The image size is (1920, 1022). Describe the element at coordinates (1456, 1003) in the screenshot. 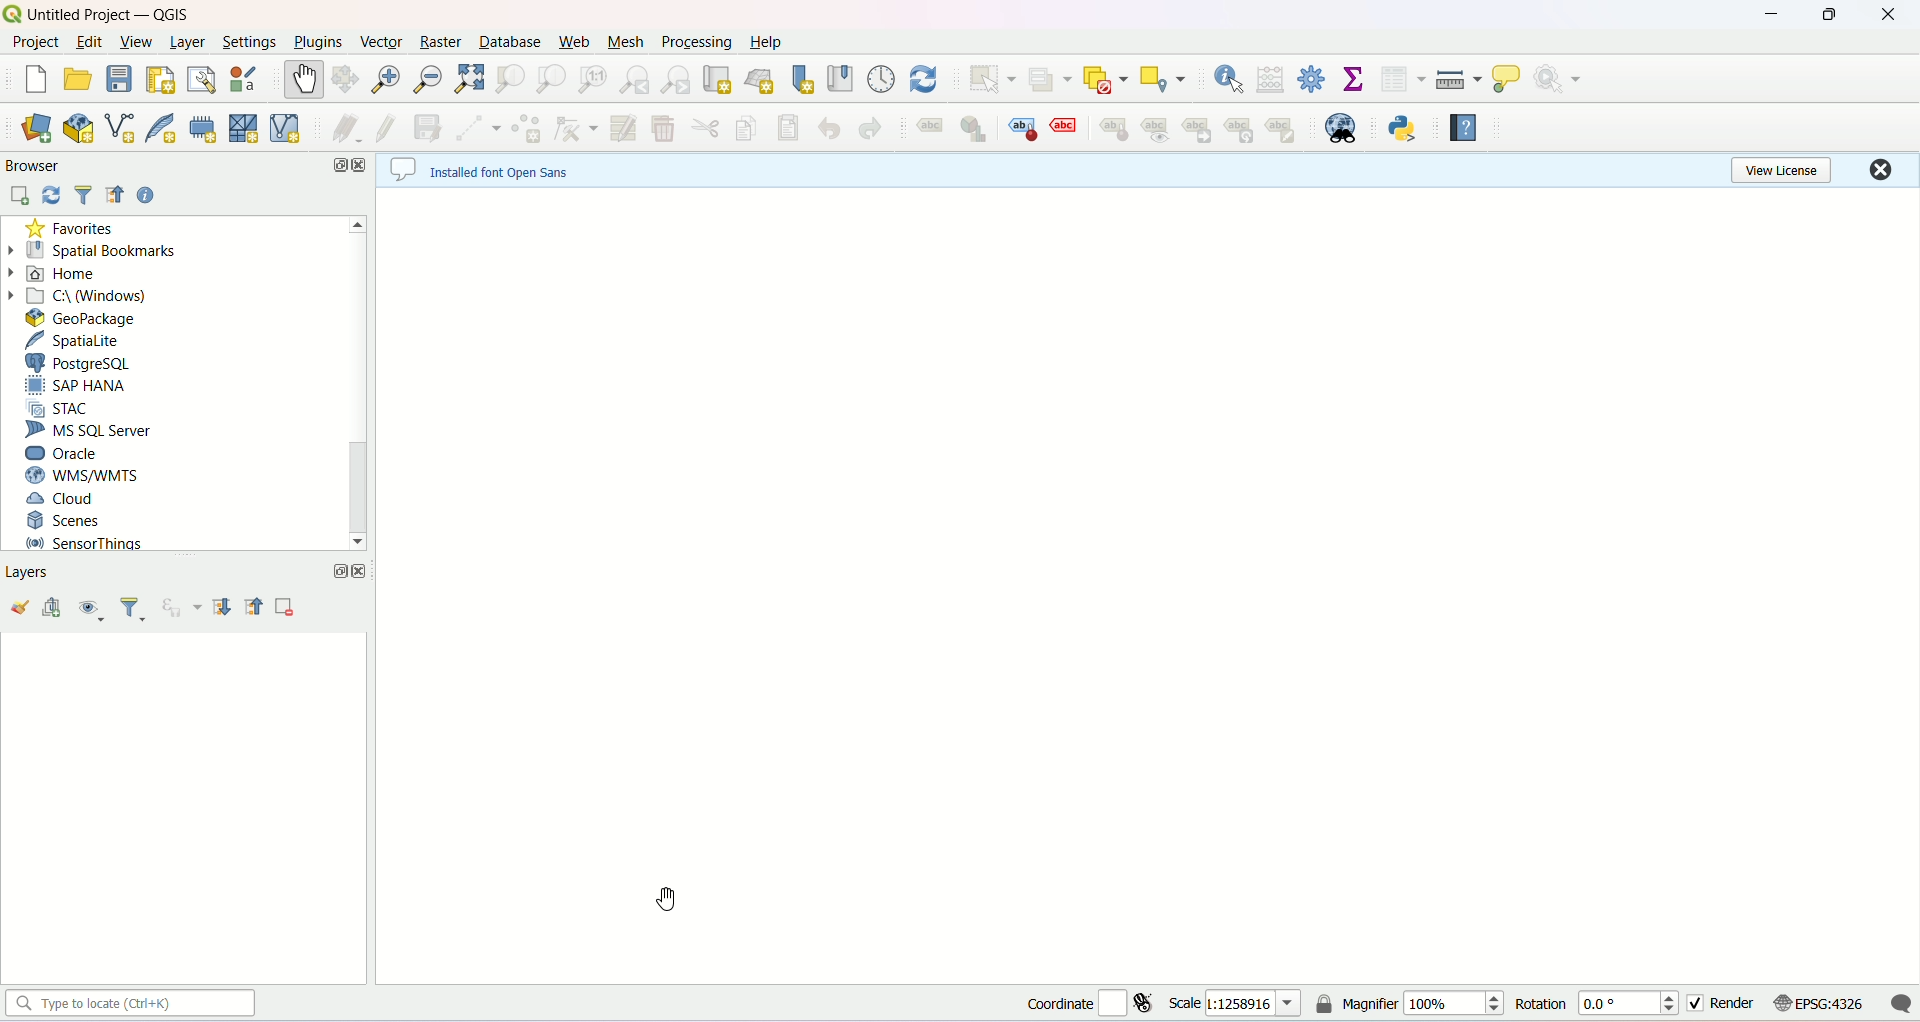

I see `100%` at that location.